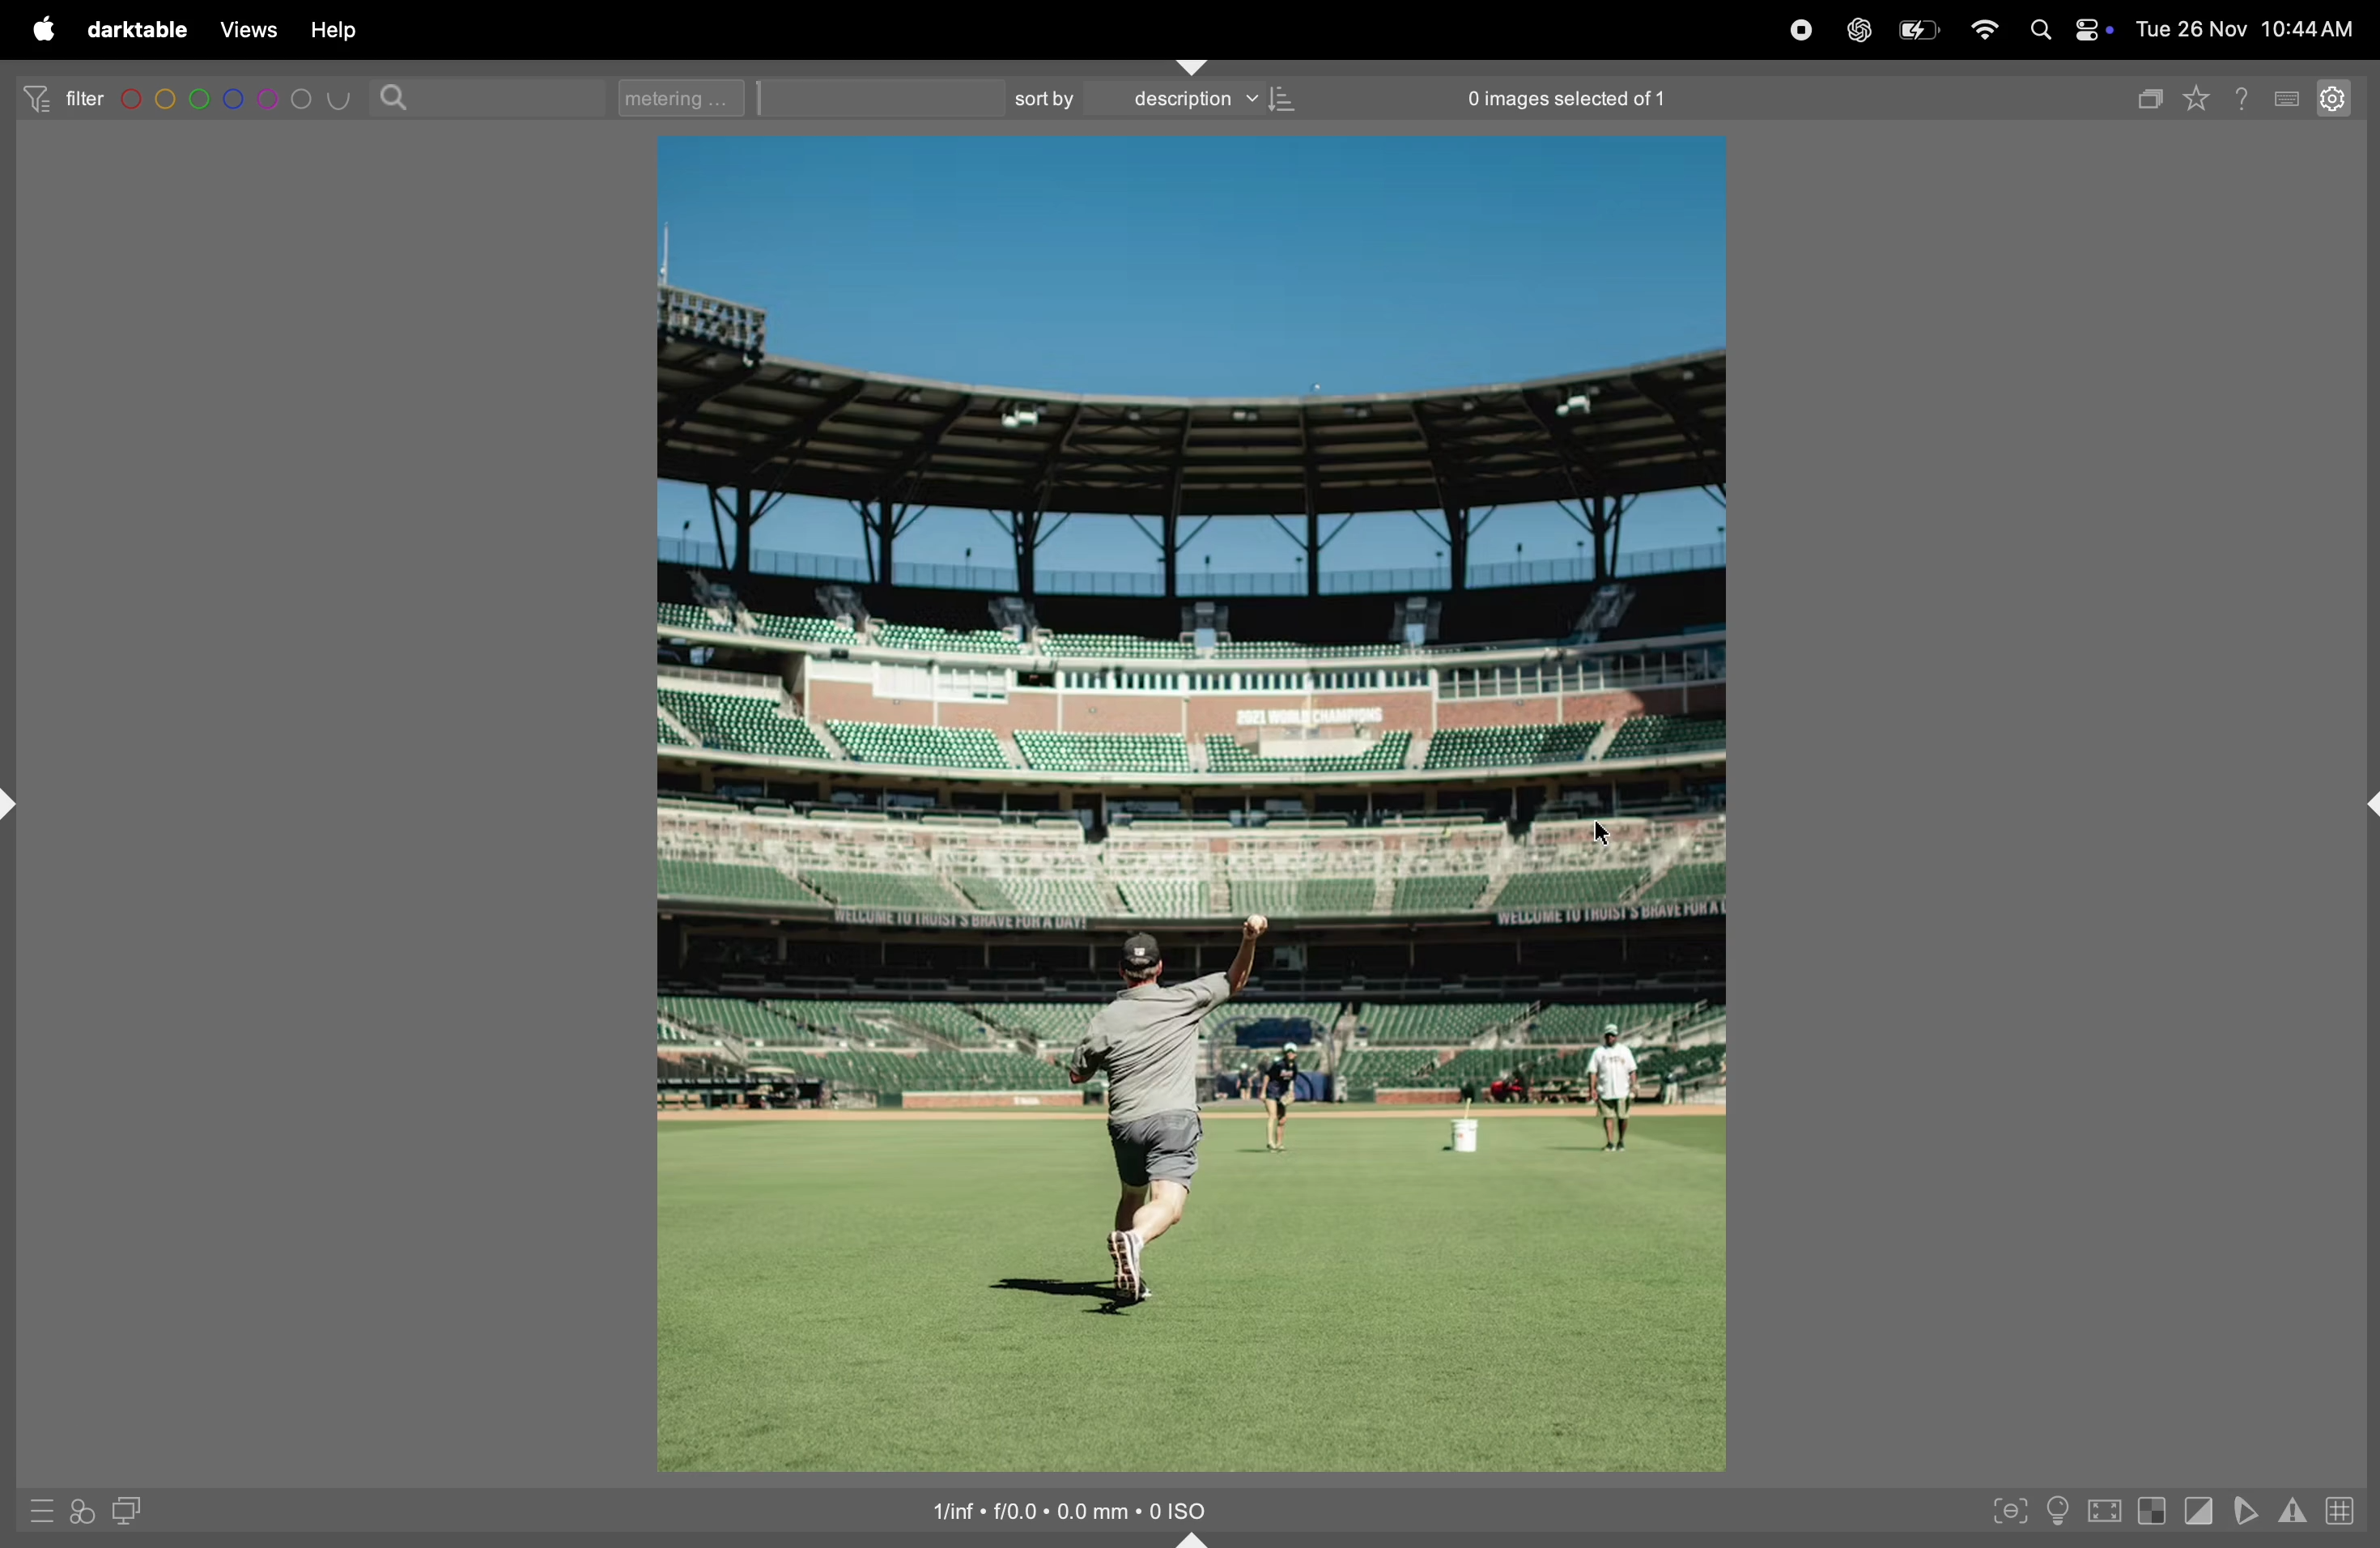  What do you see at coordinates (1210, 100) in the screenshot?
I see `description` at bounding box center [1210, 100].